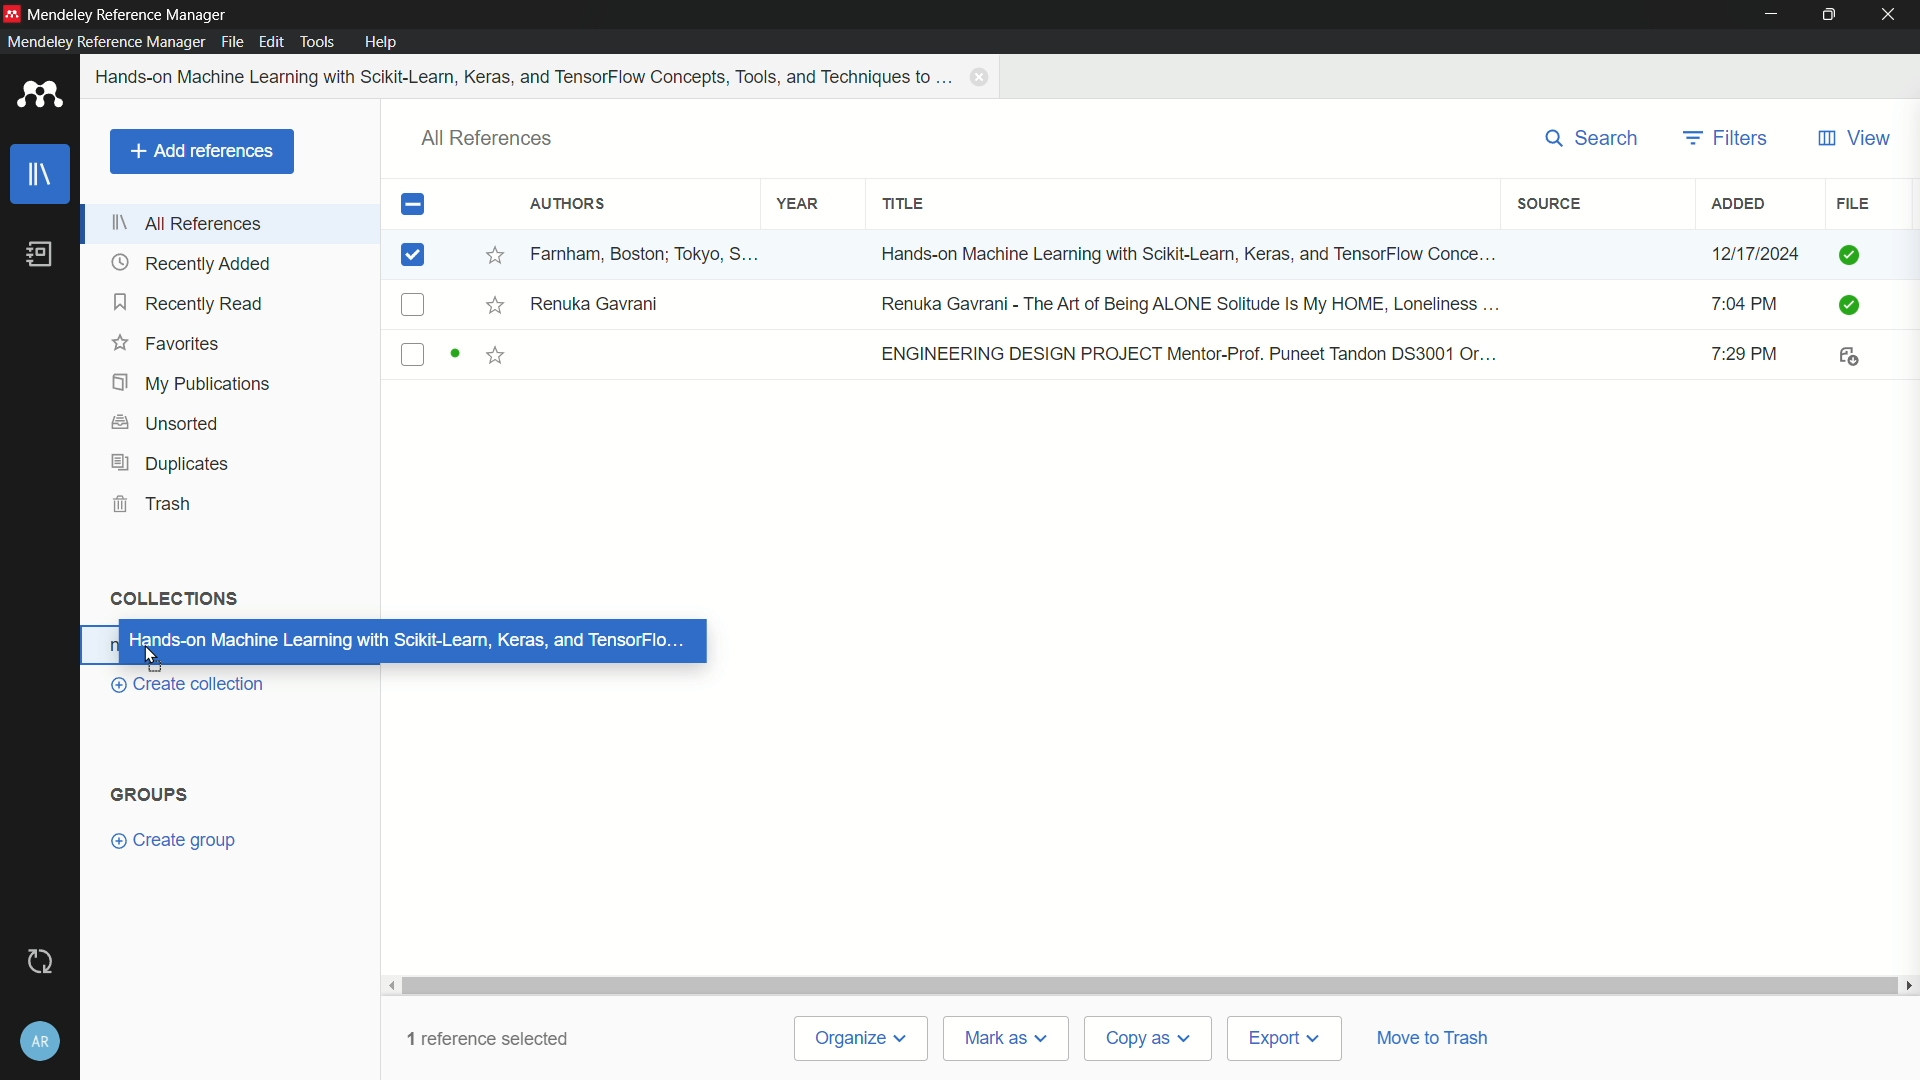 The width and height of the screenshot is (1920, 1080). I want to click on book, so click(39, 255).